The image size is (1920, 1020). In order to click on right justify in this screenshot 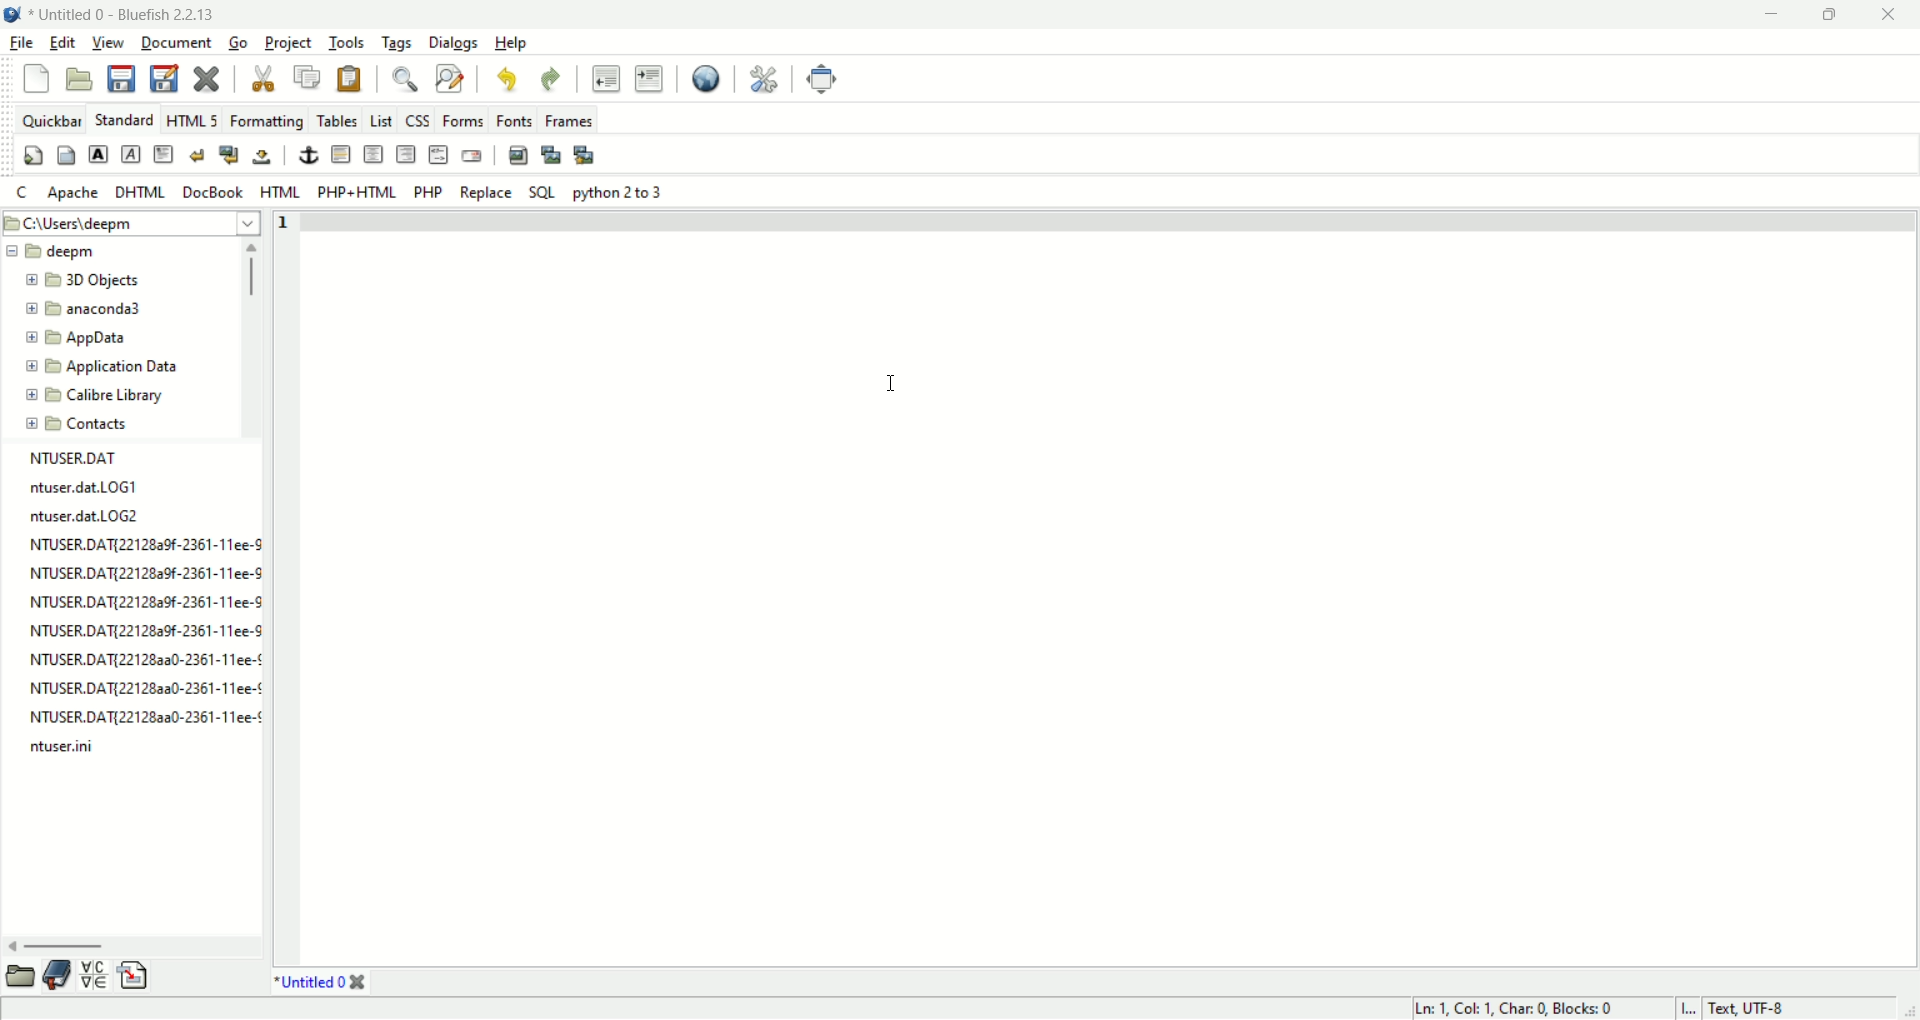, I will do `click(404, 154)`.